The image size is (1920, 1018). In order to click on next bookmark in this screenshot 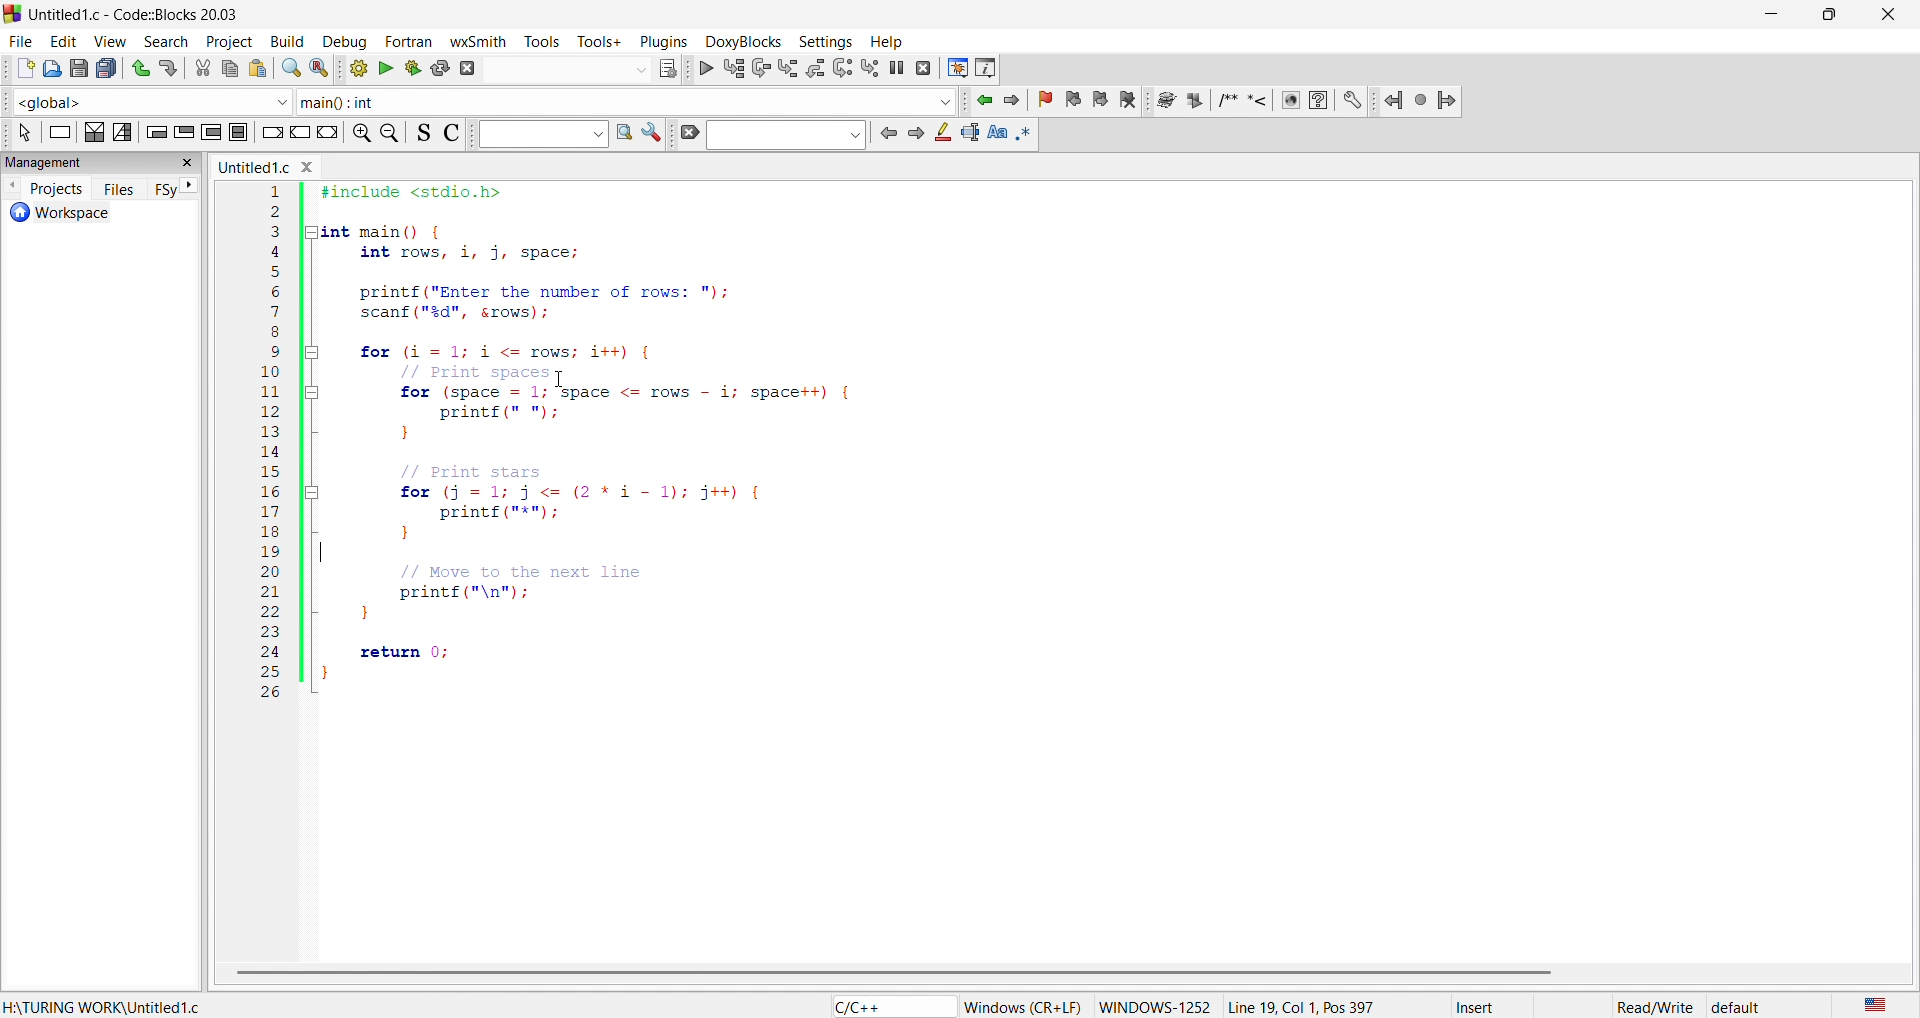, I will do `click(1102, 98)`.